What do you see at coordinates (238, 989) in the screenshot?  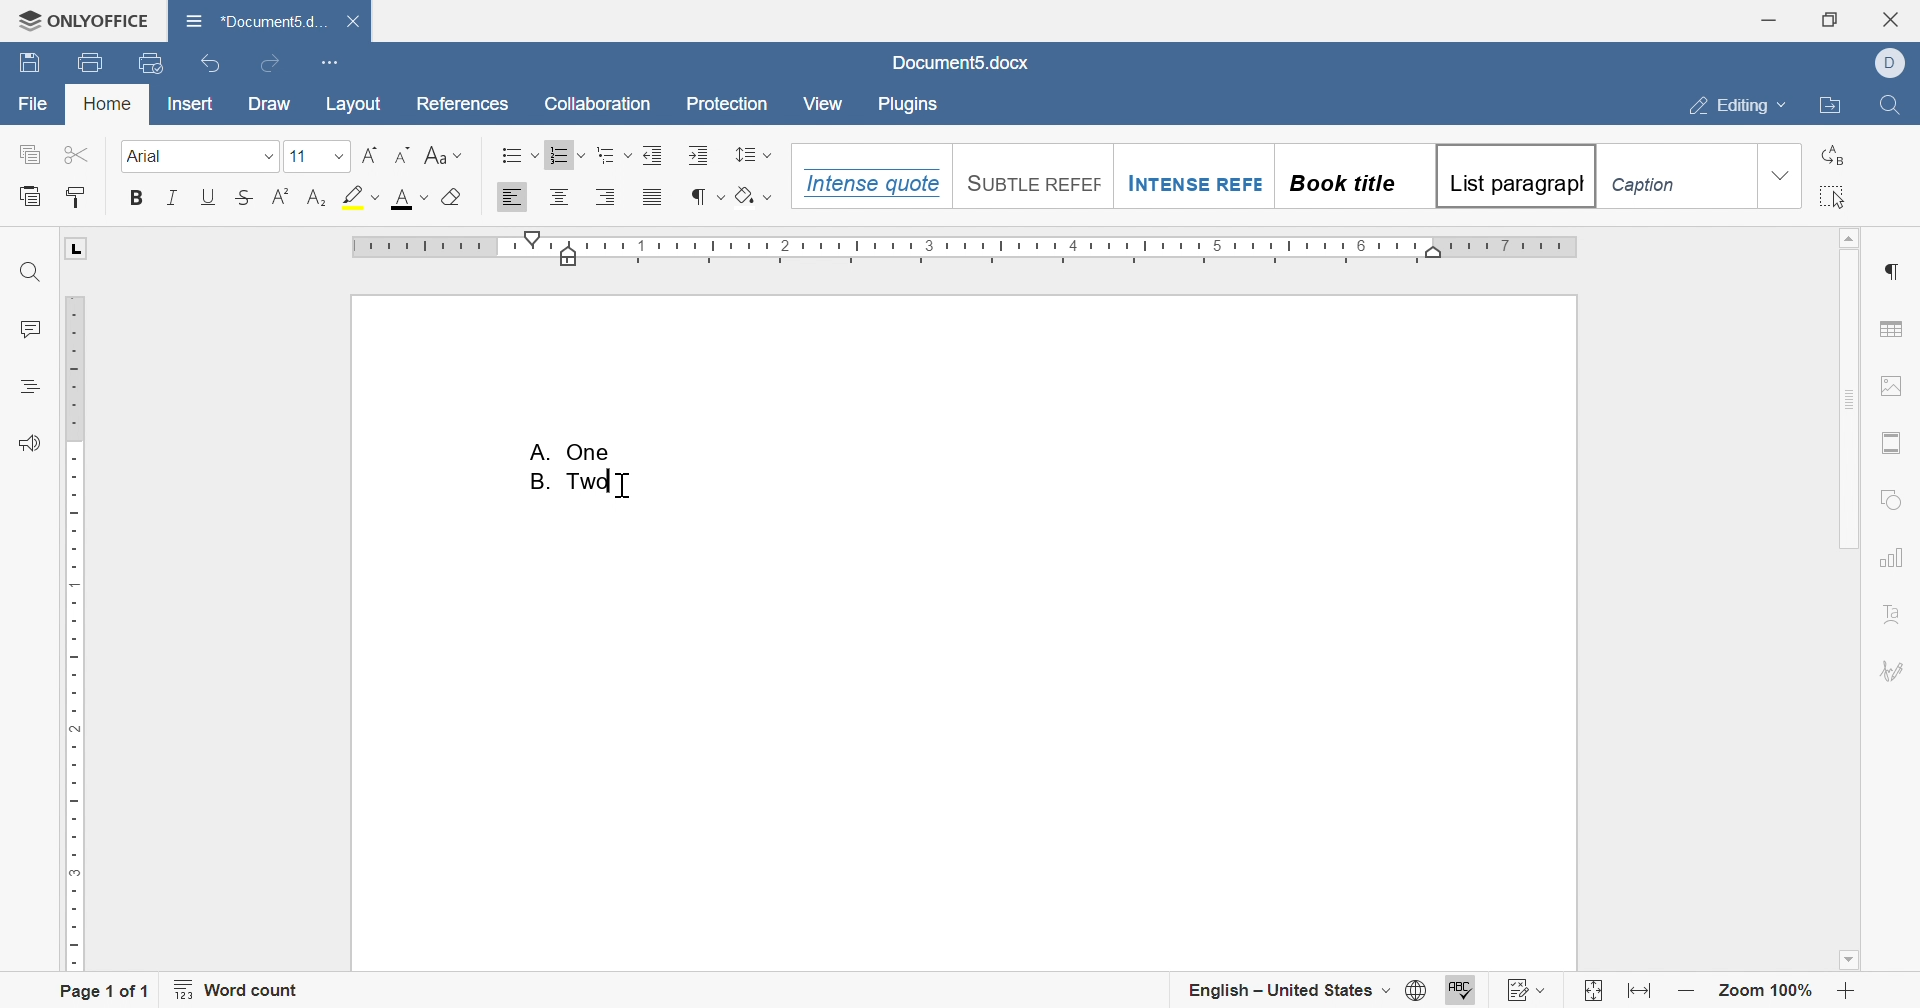 I see `word count` at bounding box center [238, 989].